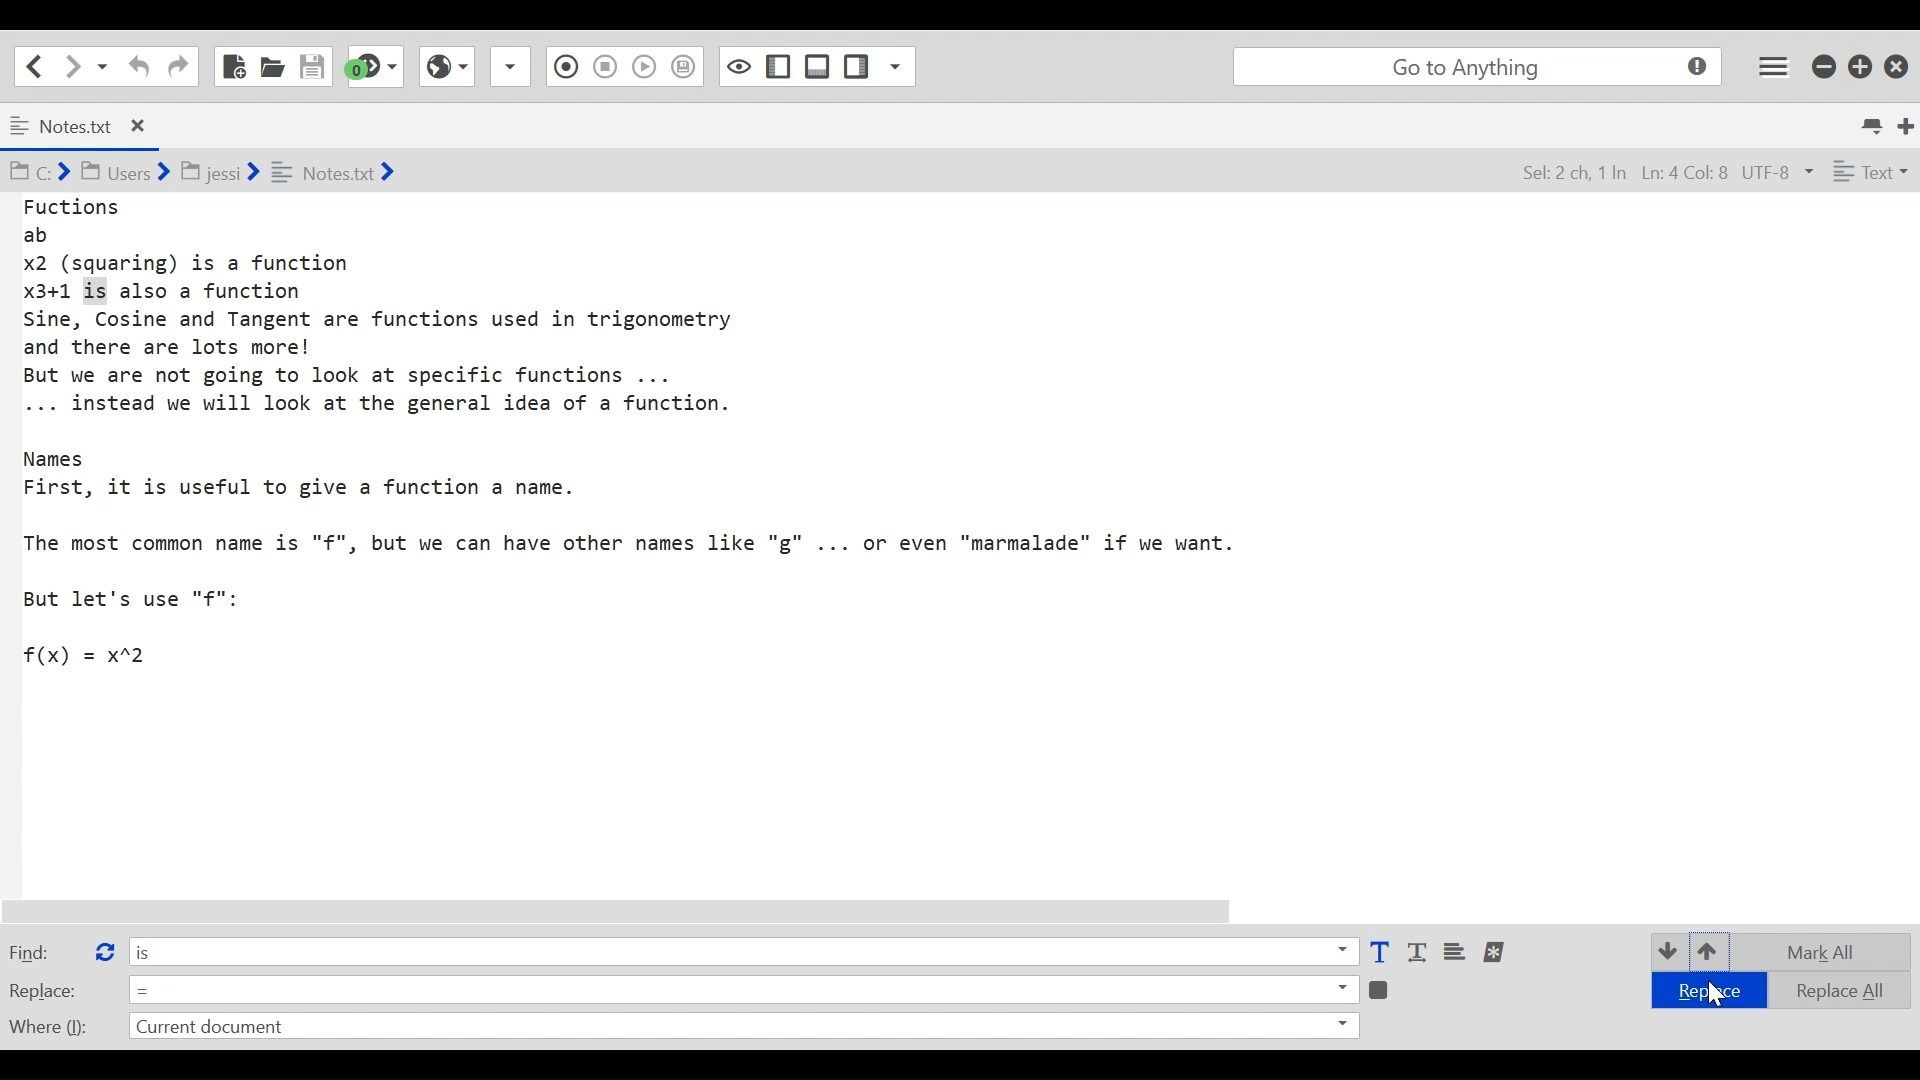  What do you see at coordinates (563, 69) in the screenshot?
I see `Stop Recording Macro` at bounding box center [563, 69].